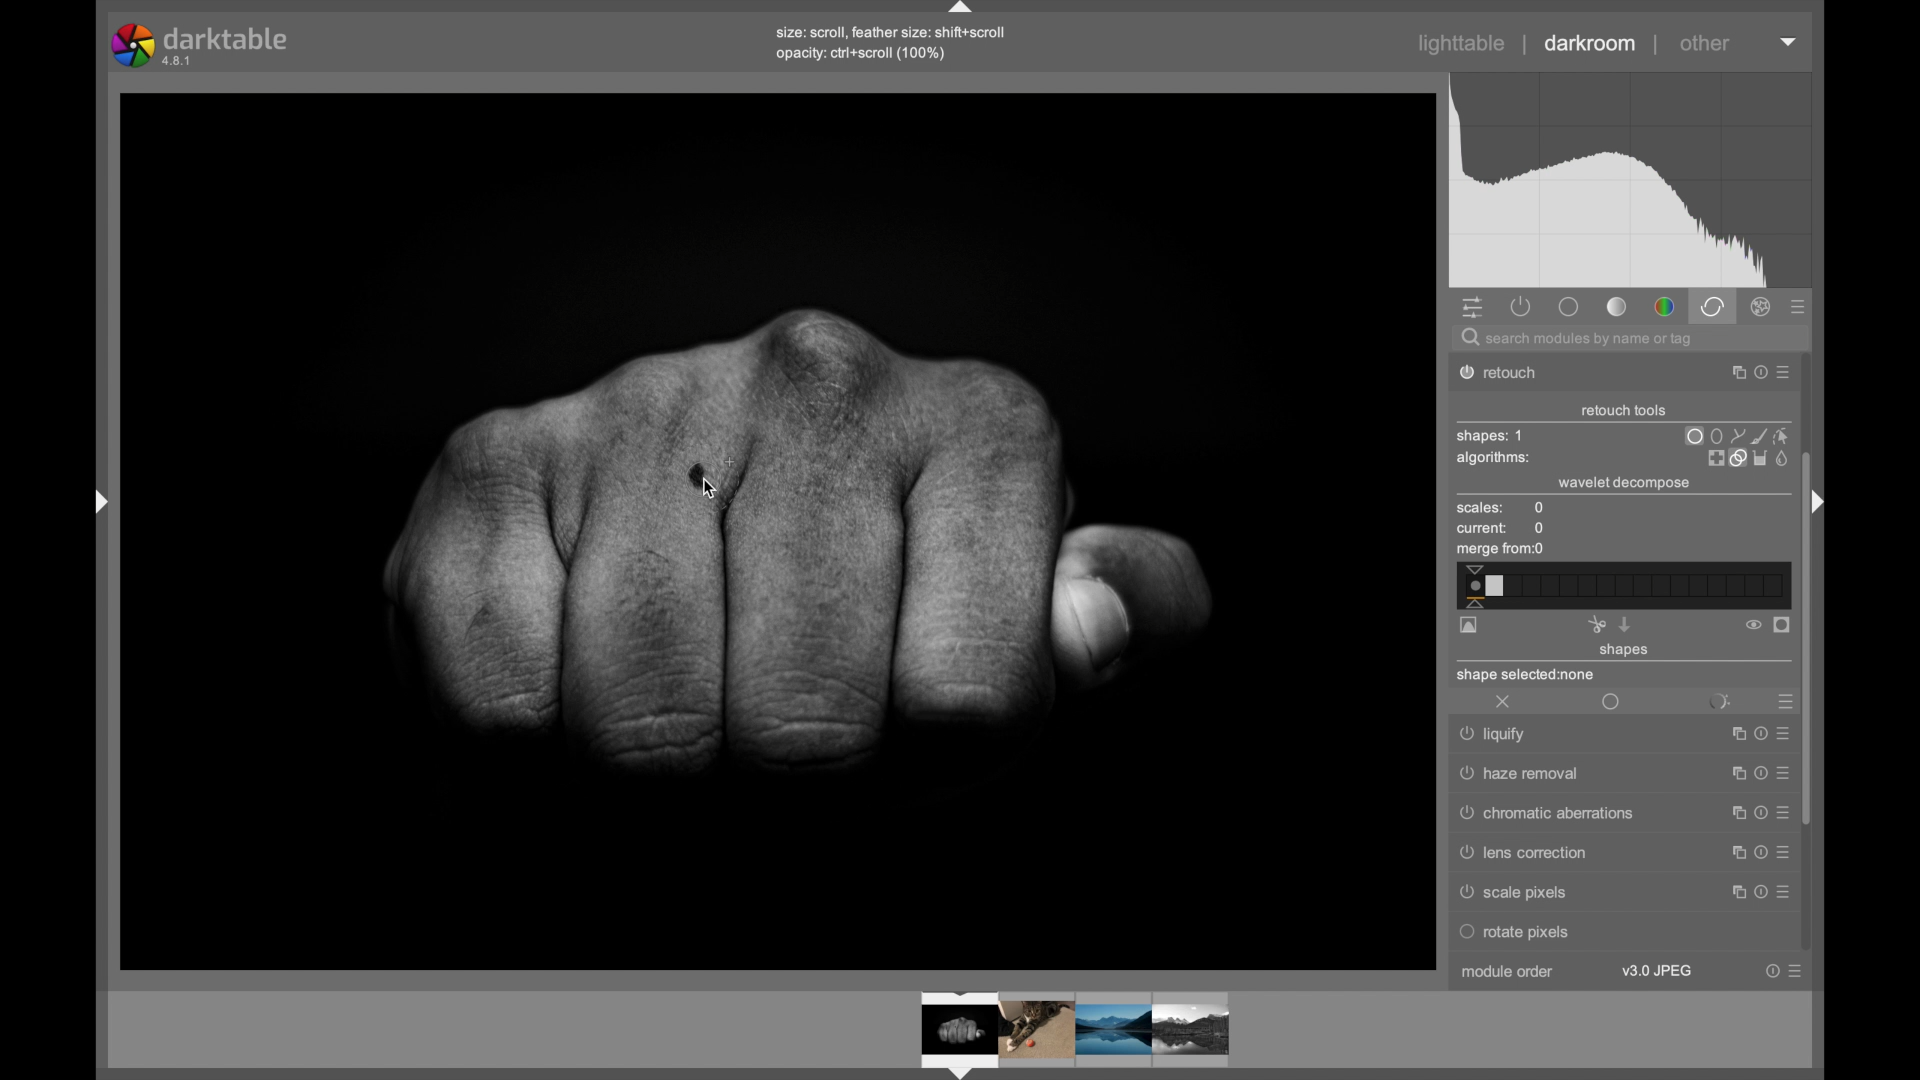 This screenshot has height=1080, width=1920. What do you see at coordinates (1783, 702) in the screenshot?
I see `presets` at bounding box center [1783, 702].